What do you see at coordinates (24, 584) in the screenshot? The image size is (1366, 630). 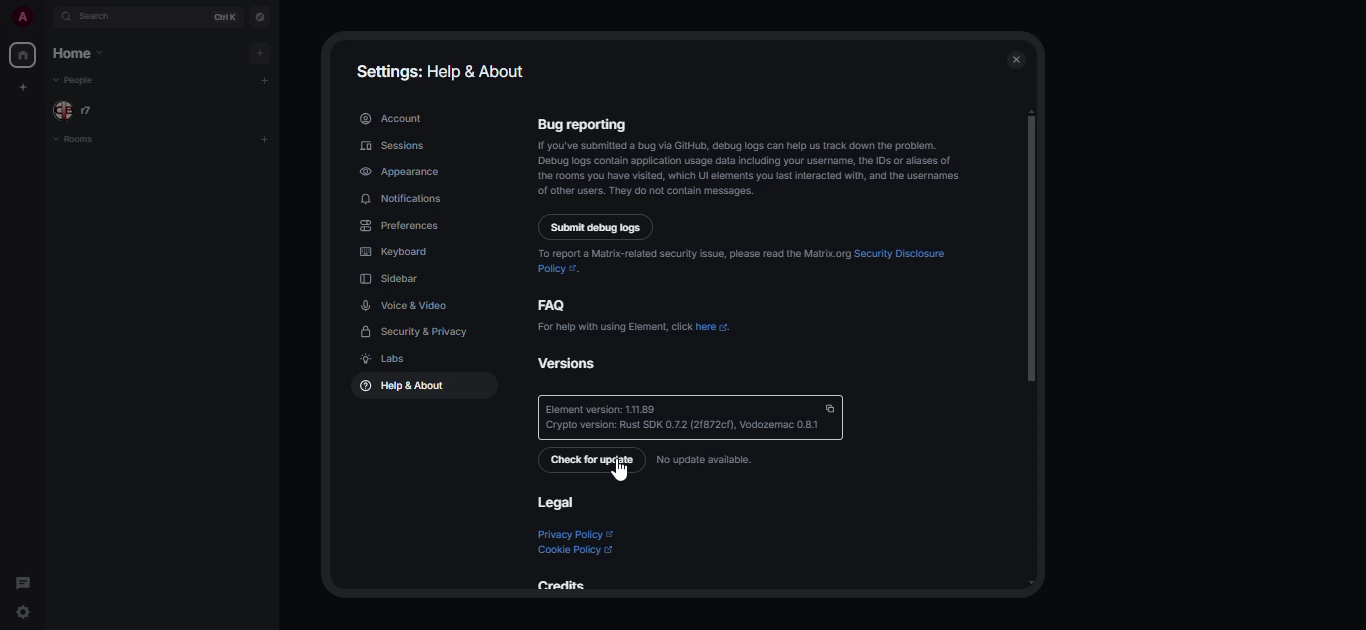 I see `threads` at bounding box center [24, 584].